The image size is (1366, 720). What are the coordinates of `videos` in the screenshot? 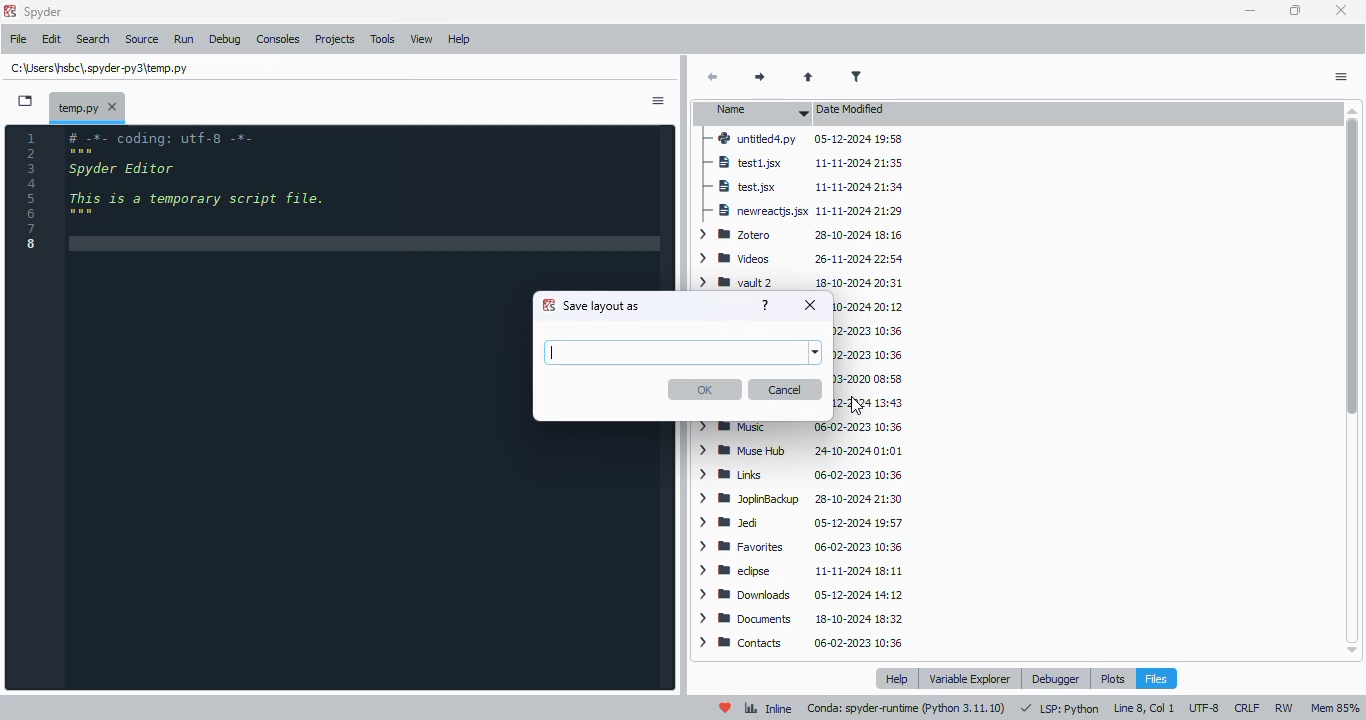 It's located at (804, 258).